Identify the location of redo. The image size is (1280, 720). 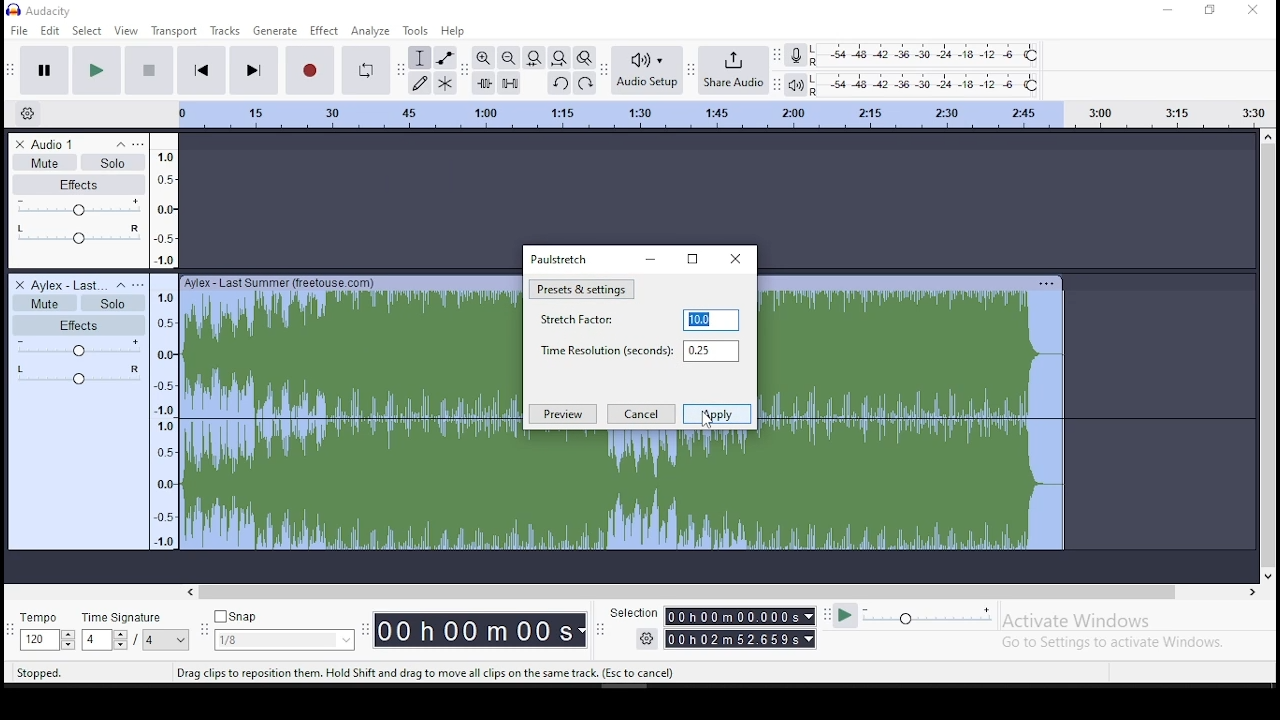
(588, 84).